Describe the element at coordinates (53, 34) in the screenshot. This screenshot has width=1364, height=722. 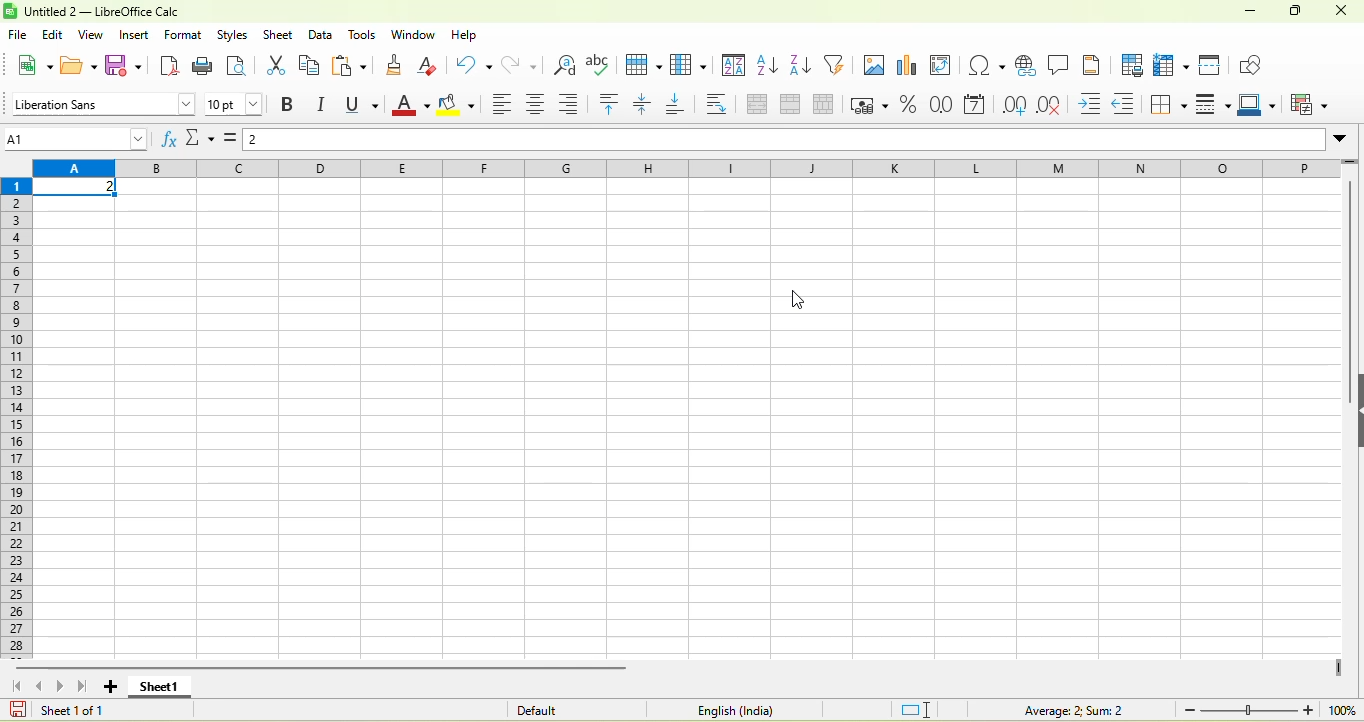
I see `edit` at that location.